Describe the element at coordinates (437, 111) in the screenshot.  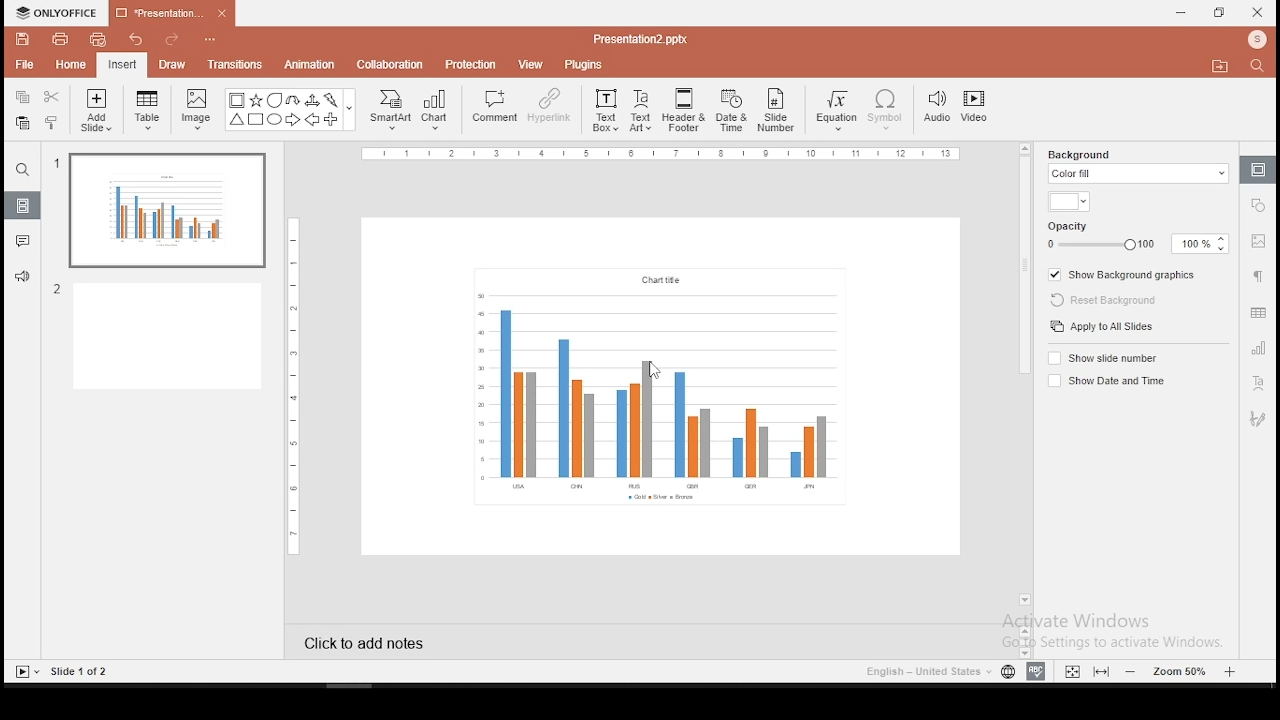
I see `chart` at that location.